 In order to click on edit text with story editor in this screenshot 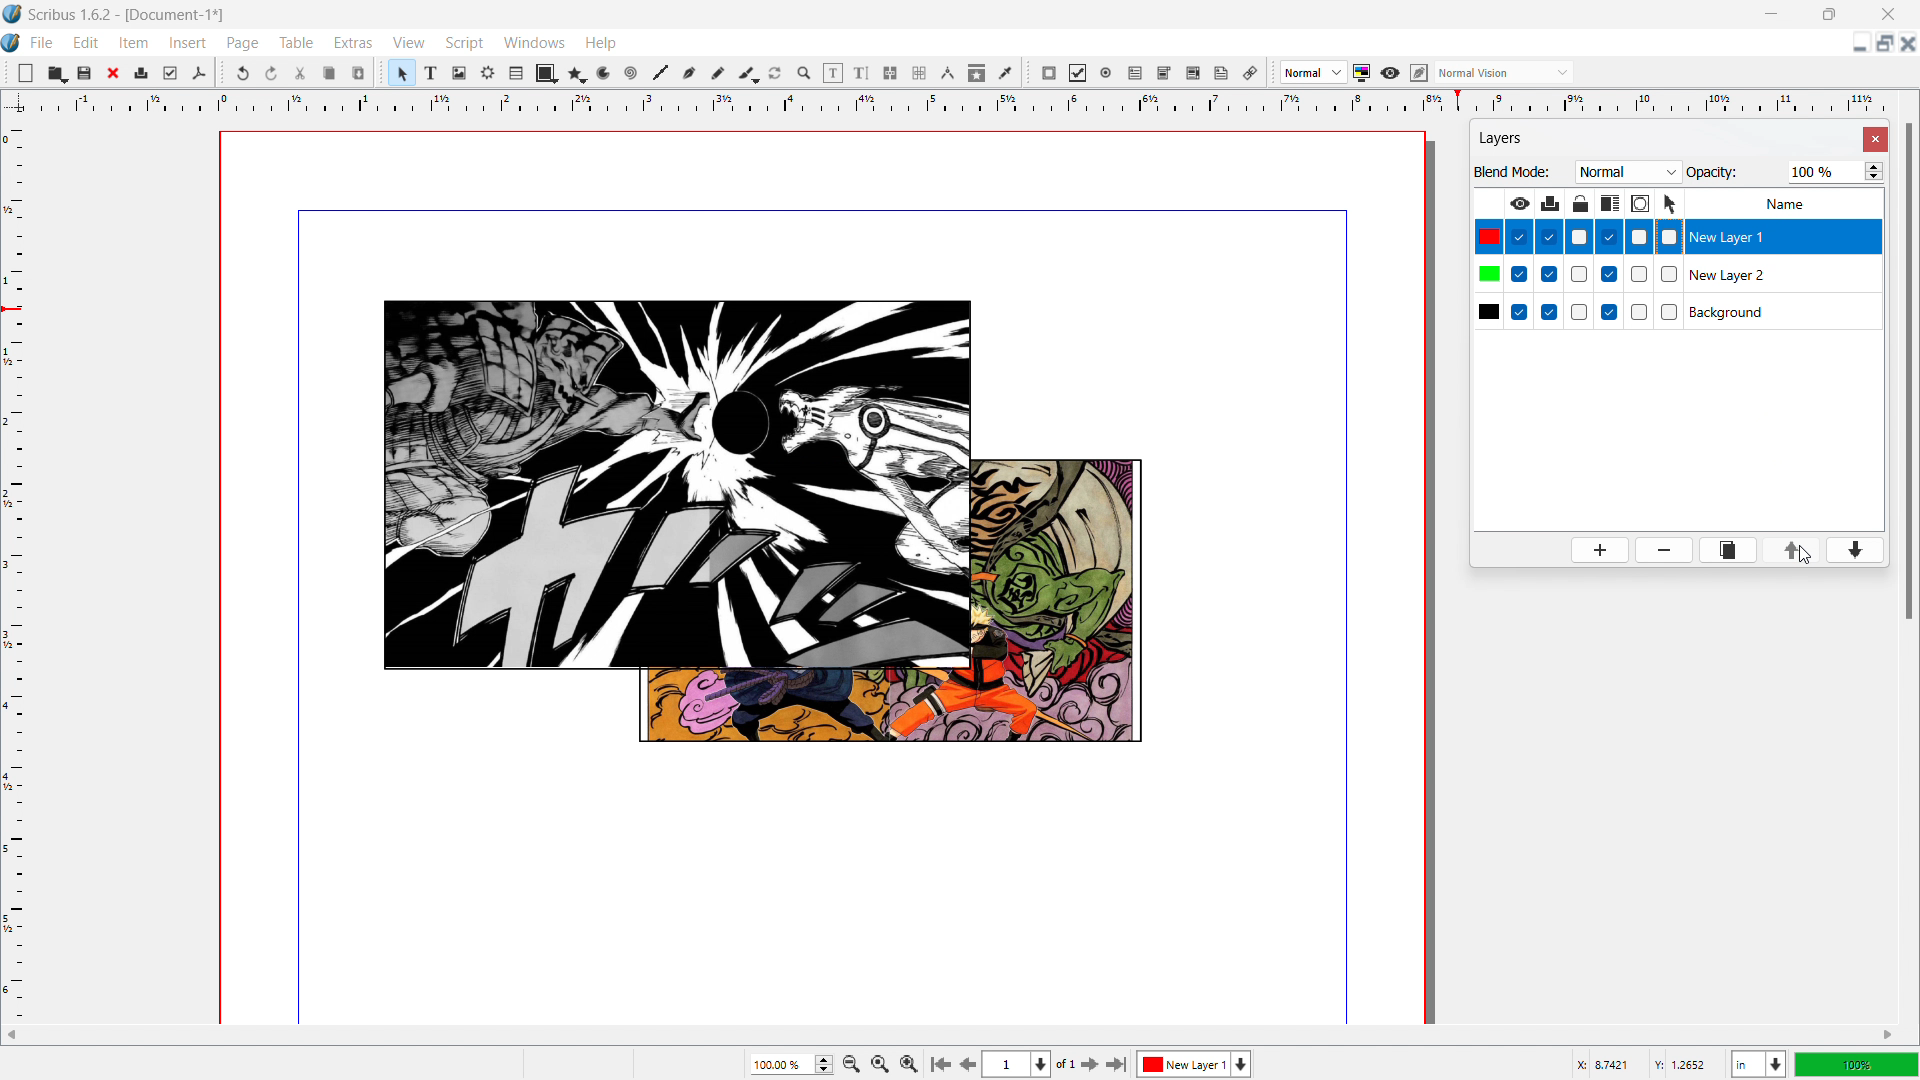, I will do `click(862, 73)`.